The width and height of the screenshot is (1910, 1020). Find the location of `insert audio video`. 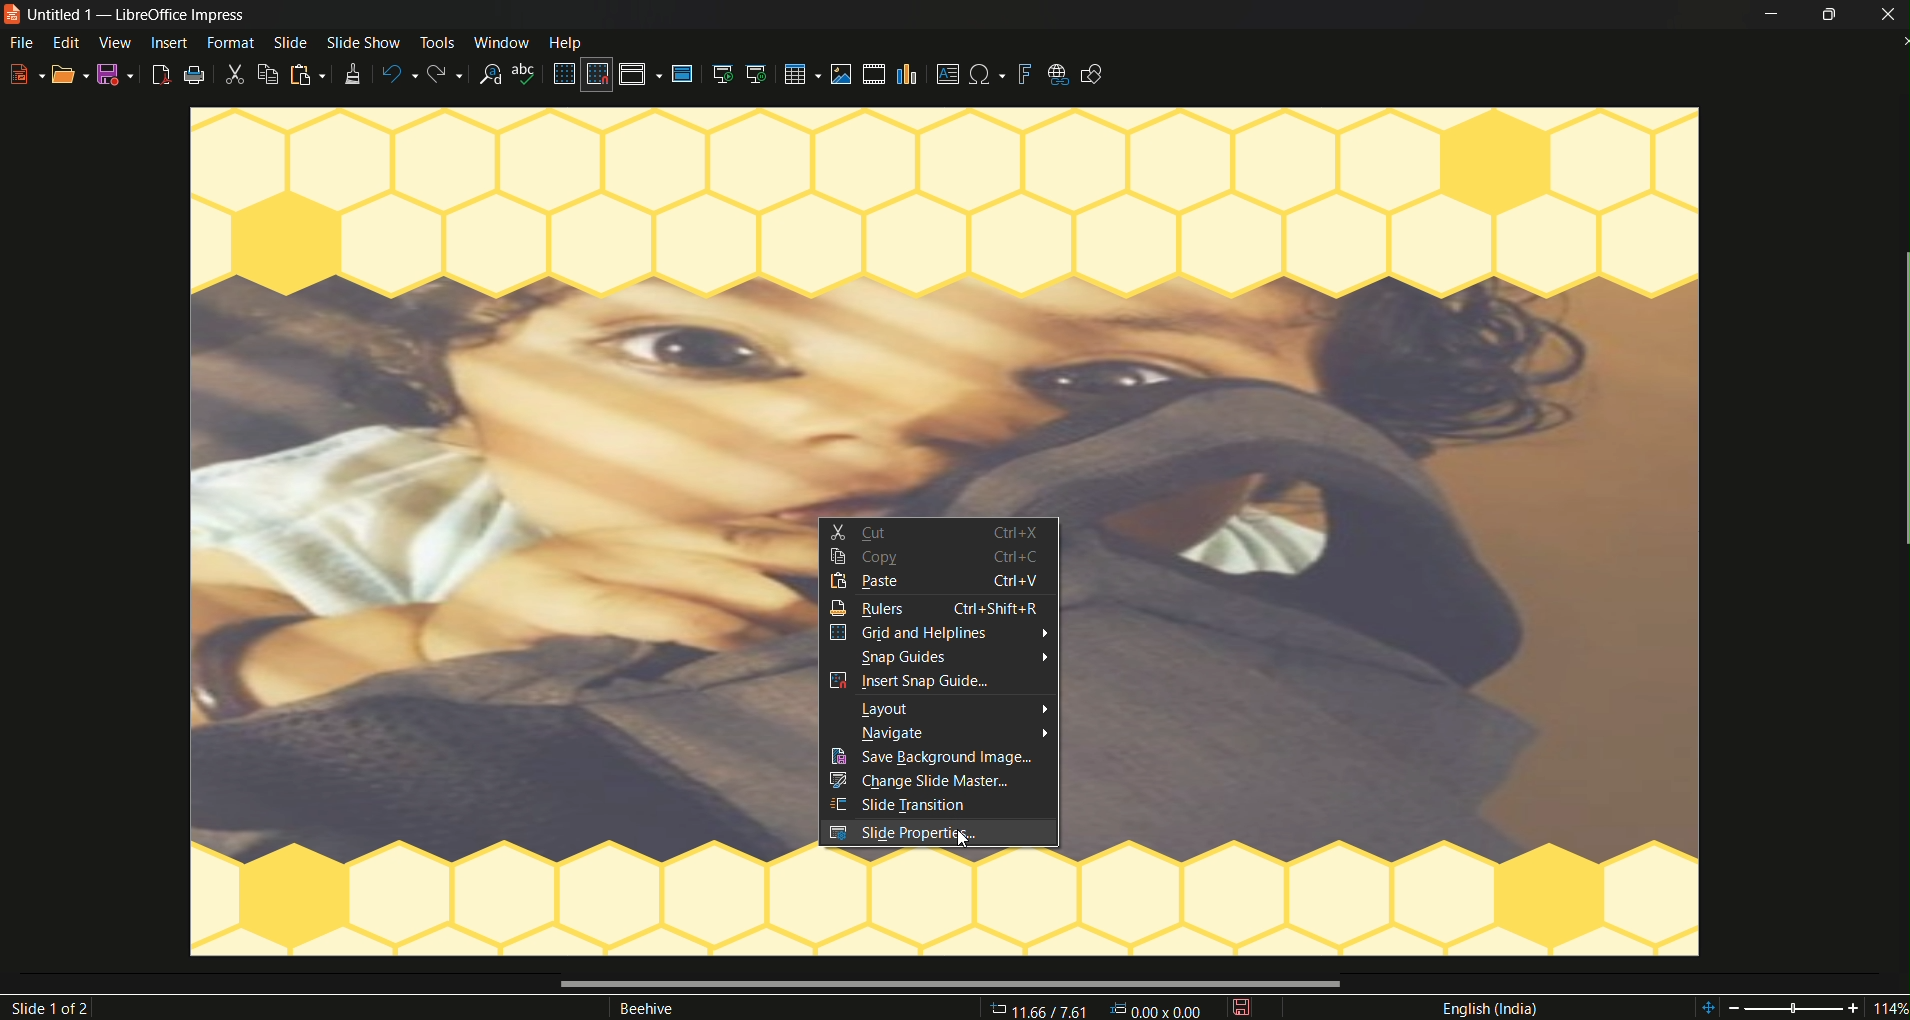

insert audio video is located at coordinates (876, 74).